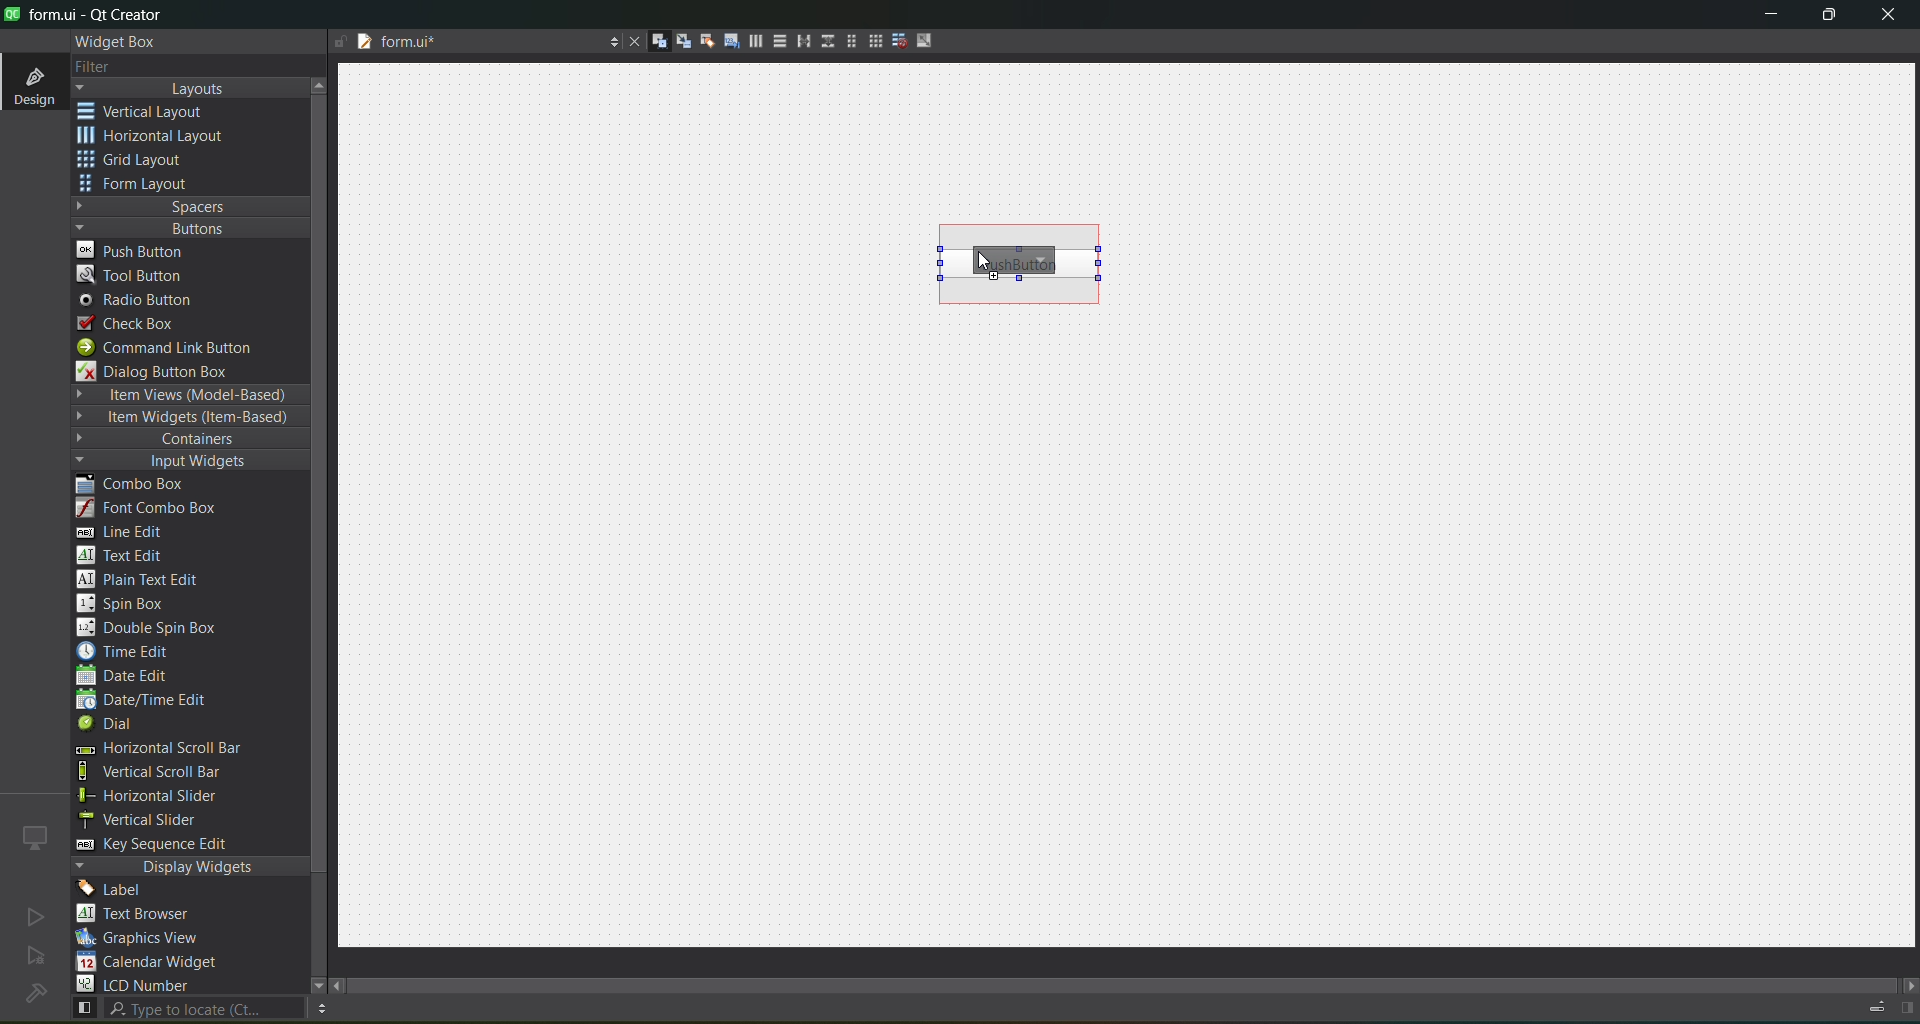 The image size is (1920, 1024). Describe the element at coordinates (142, 301) in the screenshot. I see `radio` at that location.